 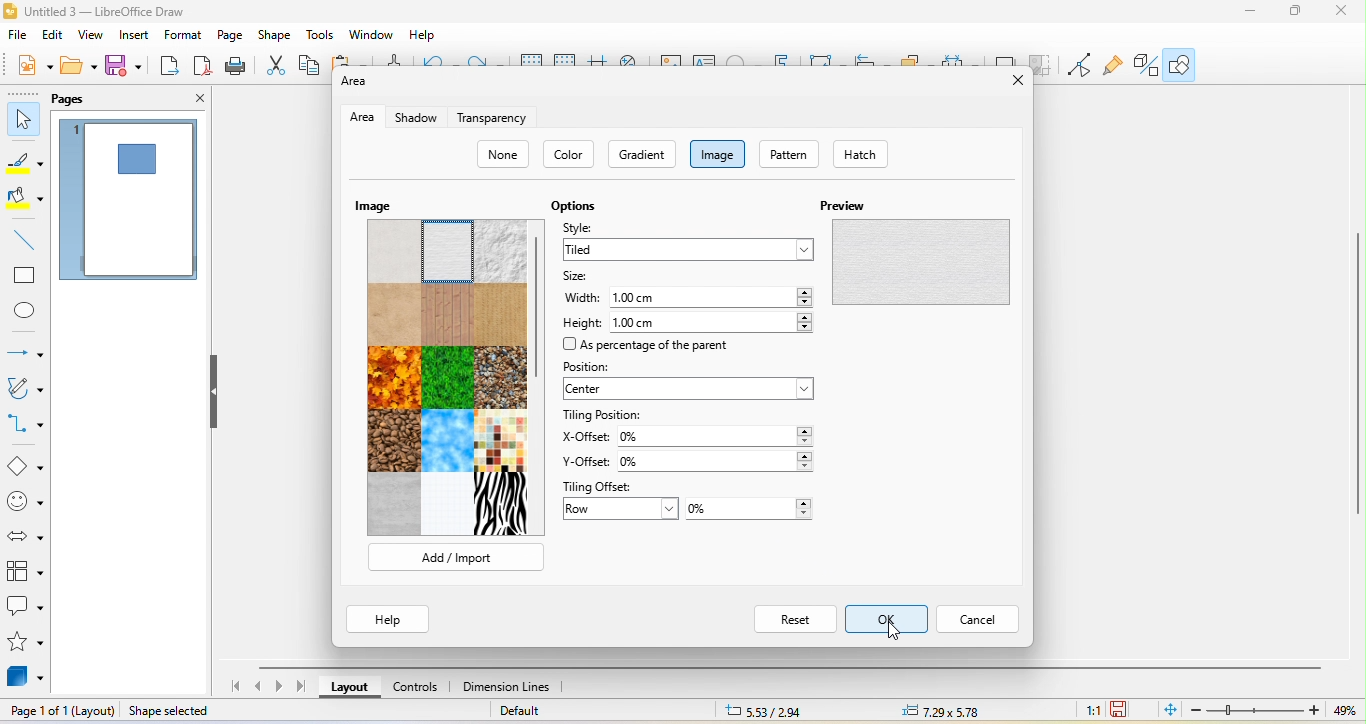 I want to click on special character, so click(x=743, y=59).